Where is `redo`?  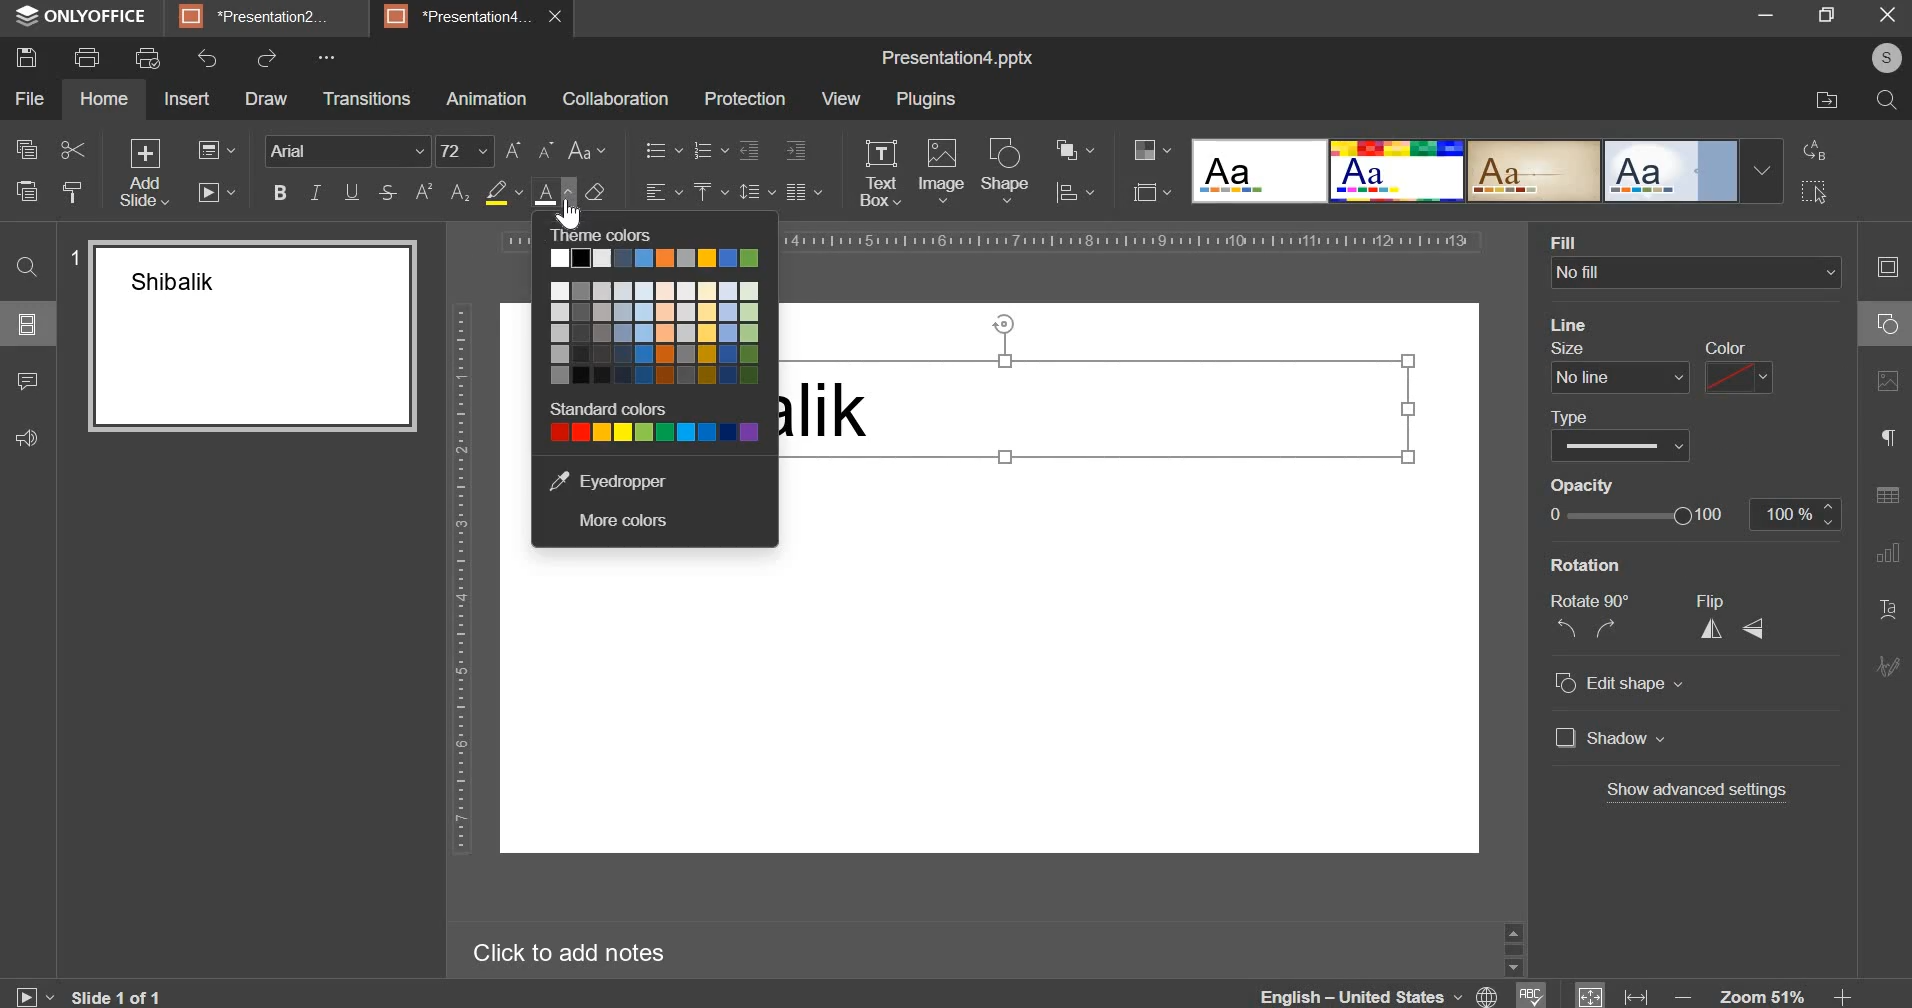
redo is located at coordinates (267, 58).